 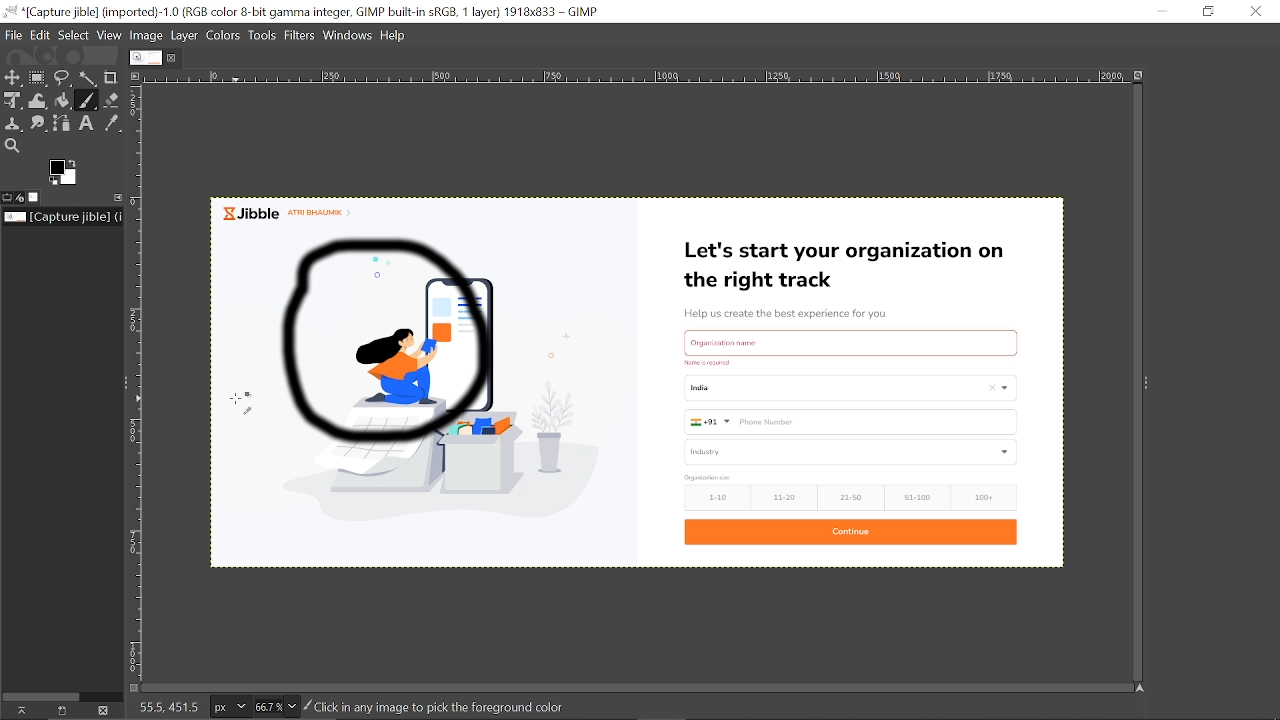 What do you see at coordinates (15, 124) in the screenshot?
I see `Clone tool` at bounding box center [15, 124].